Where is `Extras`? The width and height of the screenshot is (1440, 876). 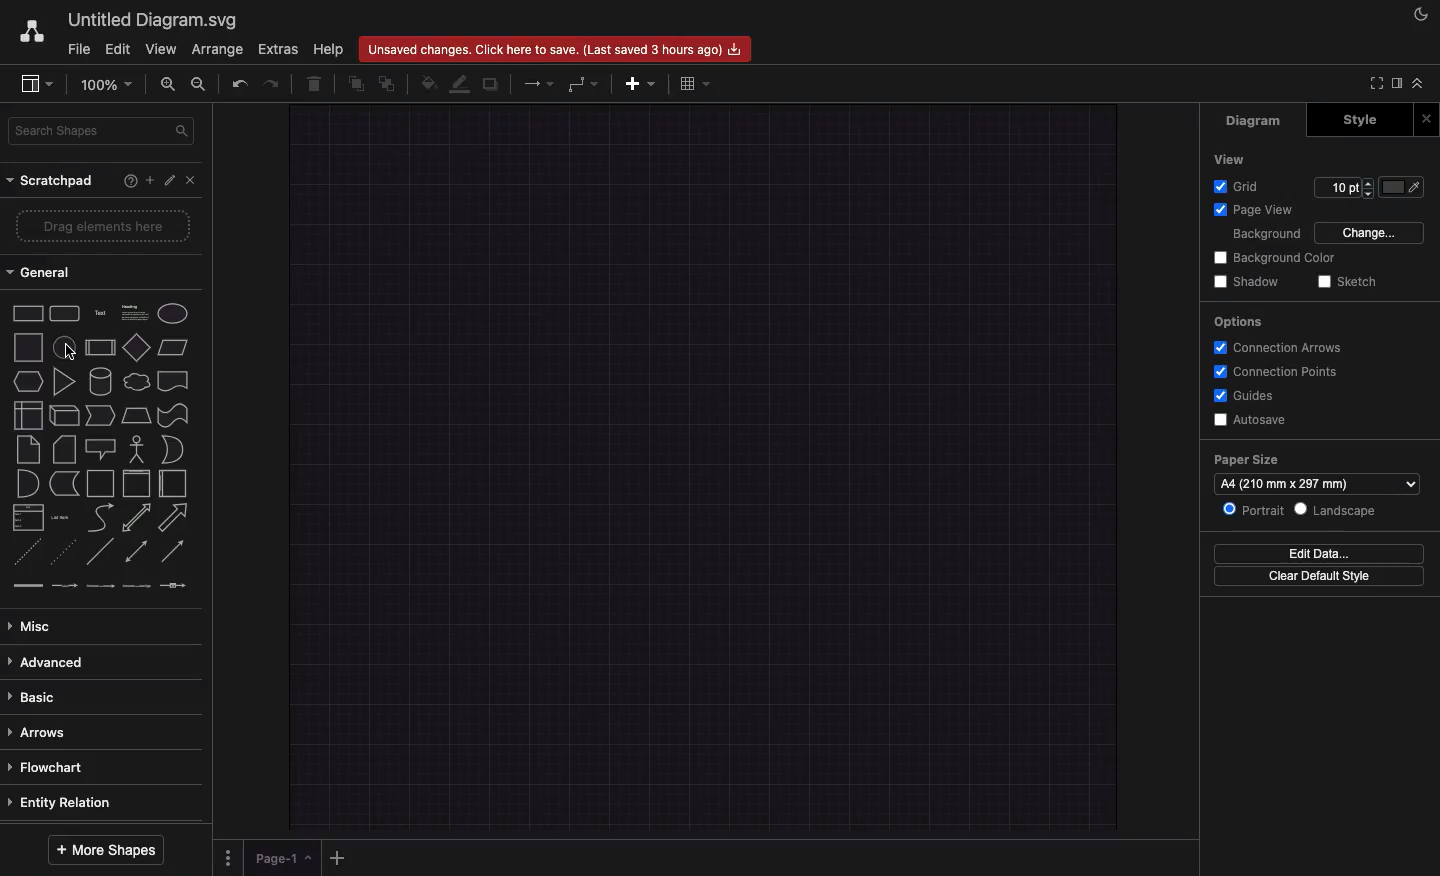
Extras is located at coordinates (278, 50).